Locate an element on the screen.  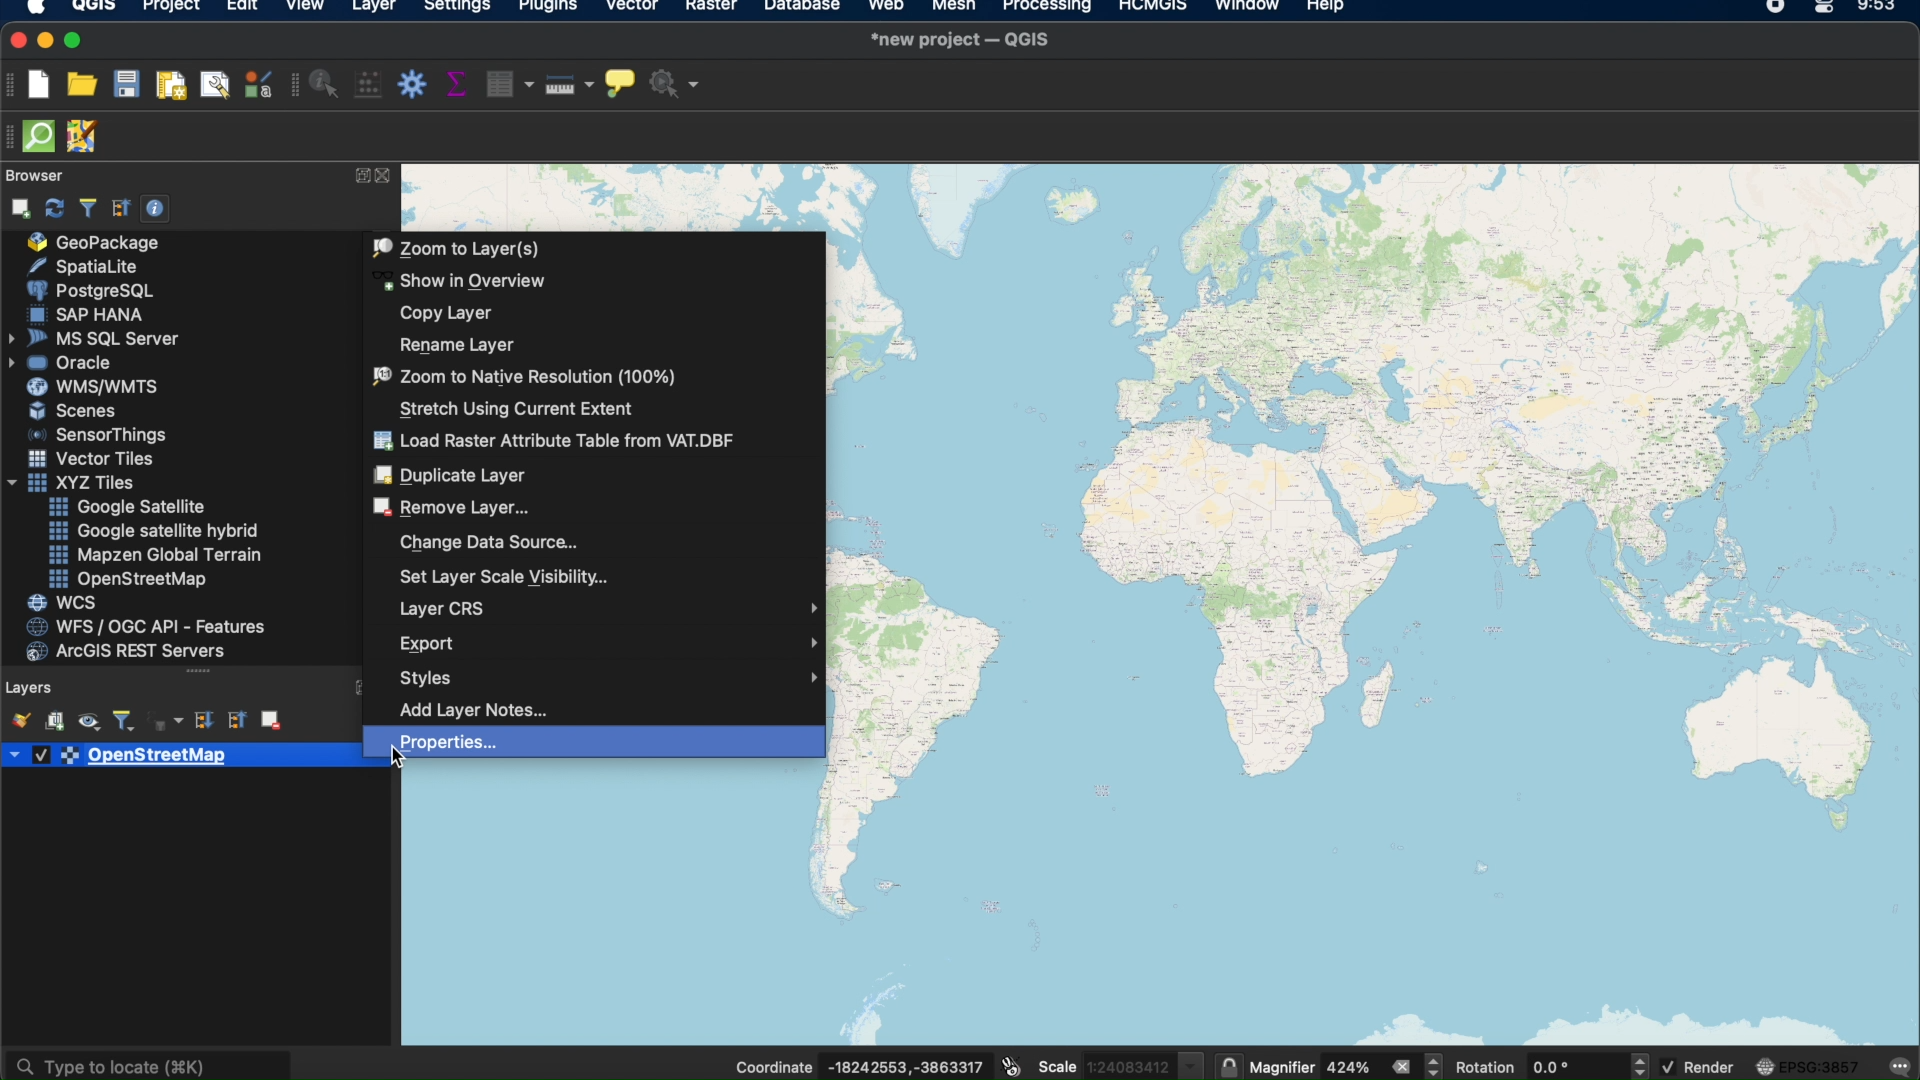
wcs is located at coordinates (62, 602).